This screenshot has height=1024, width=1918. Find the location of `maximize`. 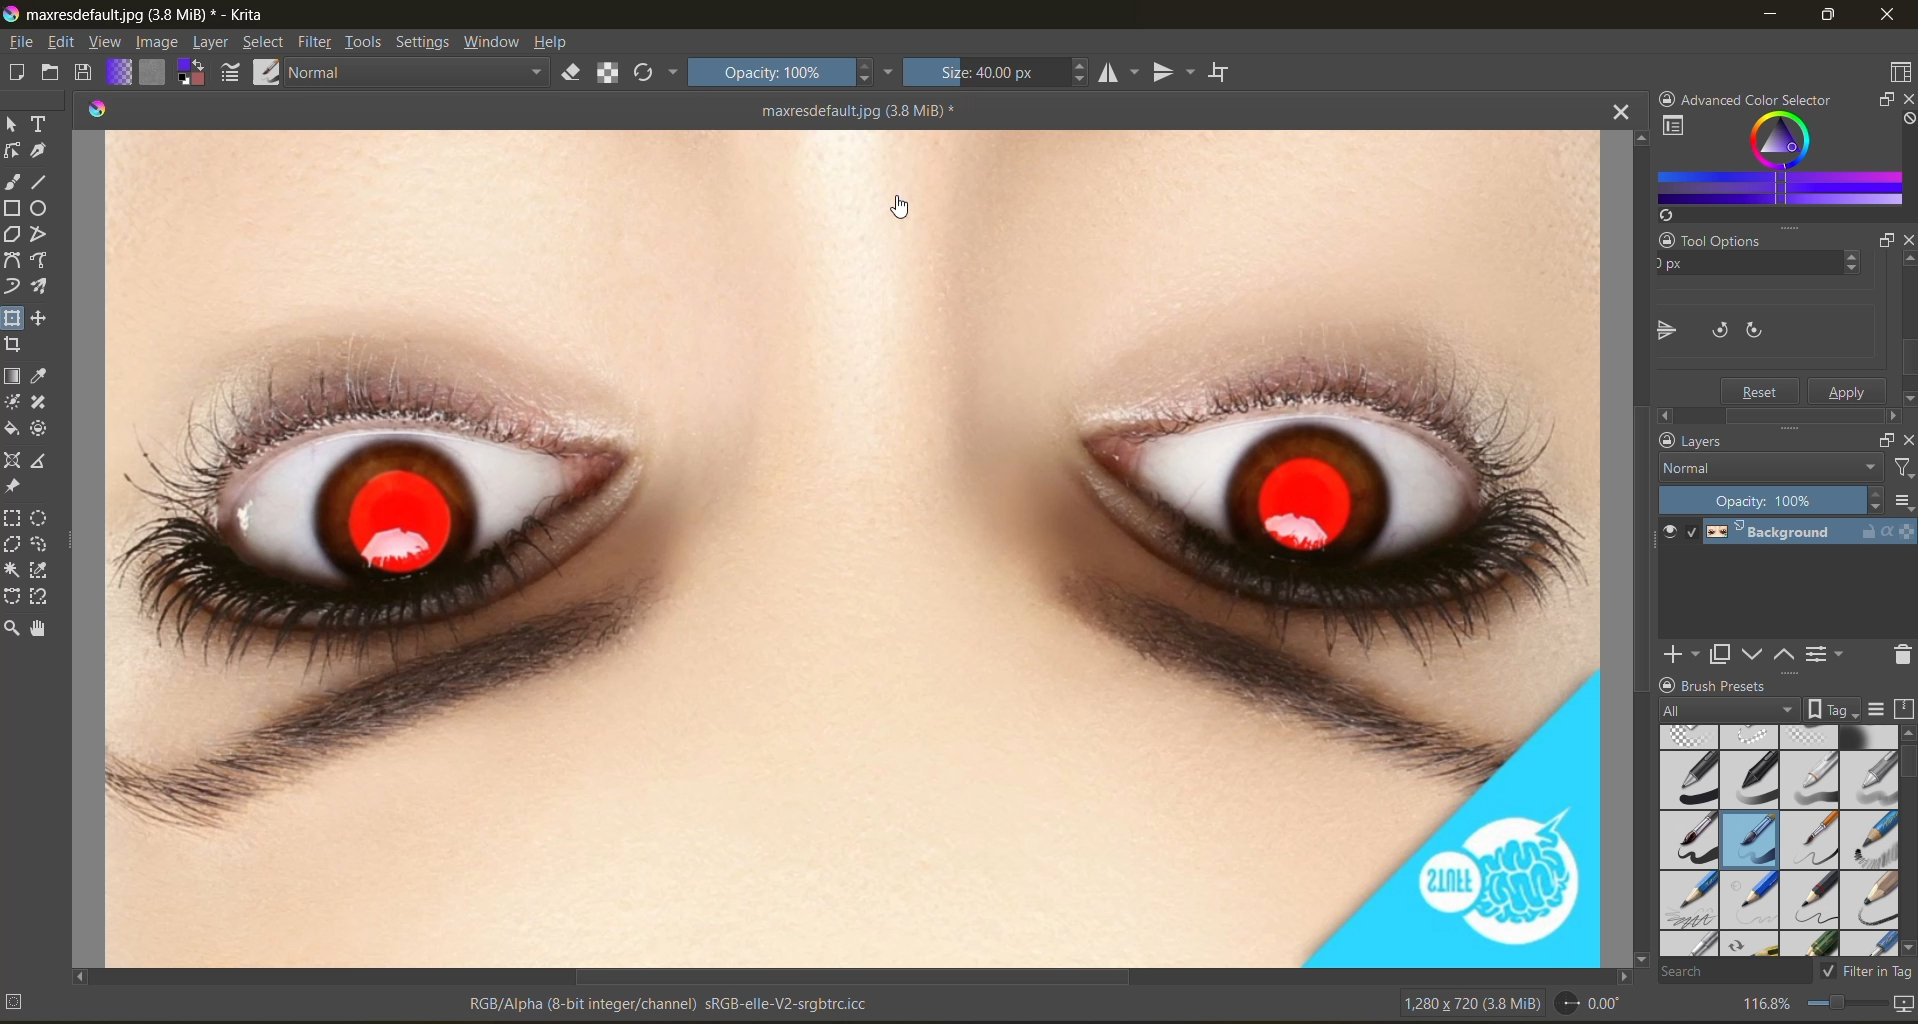

maximize is located at coordinates (1837, 18).